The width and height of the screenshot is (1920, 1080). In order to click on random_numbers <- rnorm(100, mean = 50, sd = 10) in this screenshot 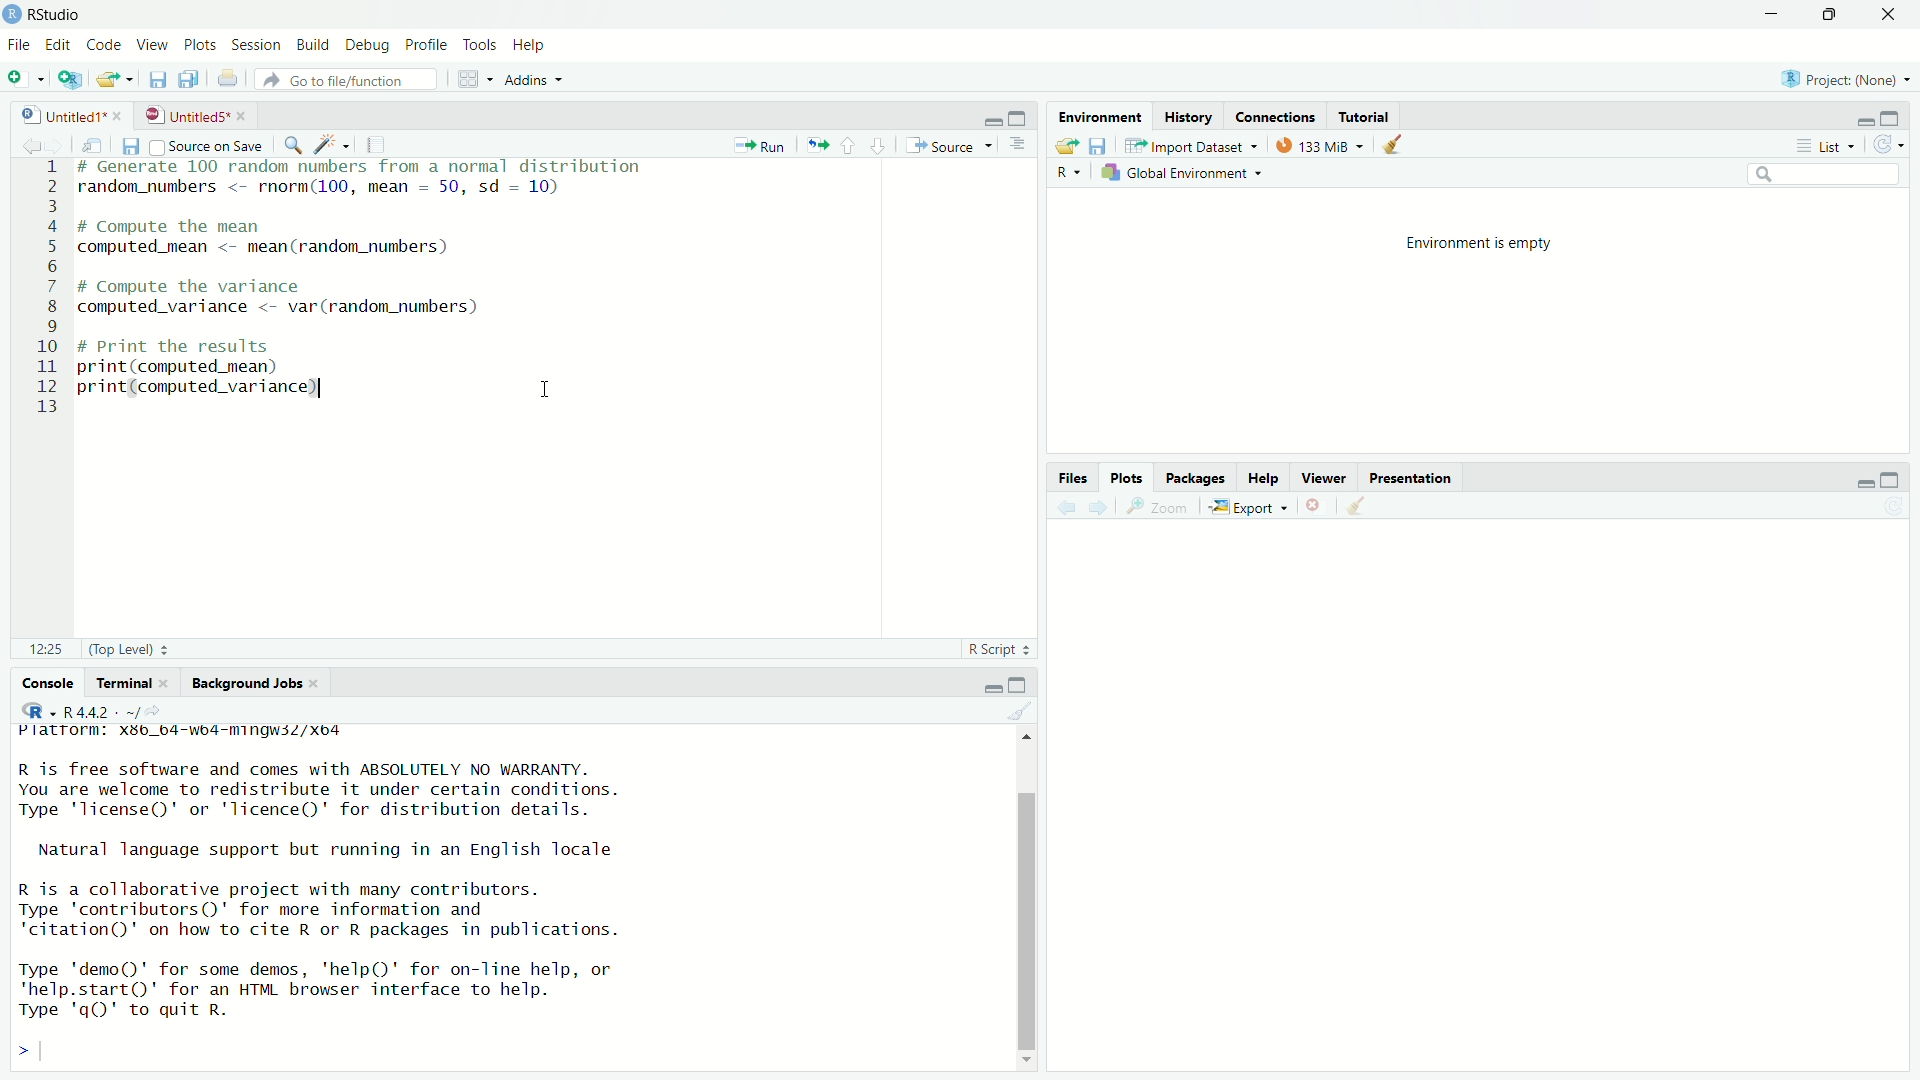, I will do `click(345, 187)`.